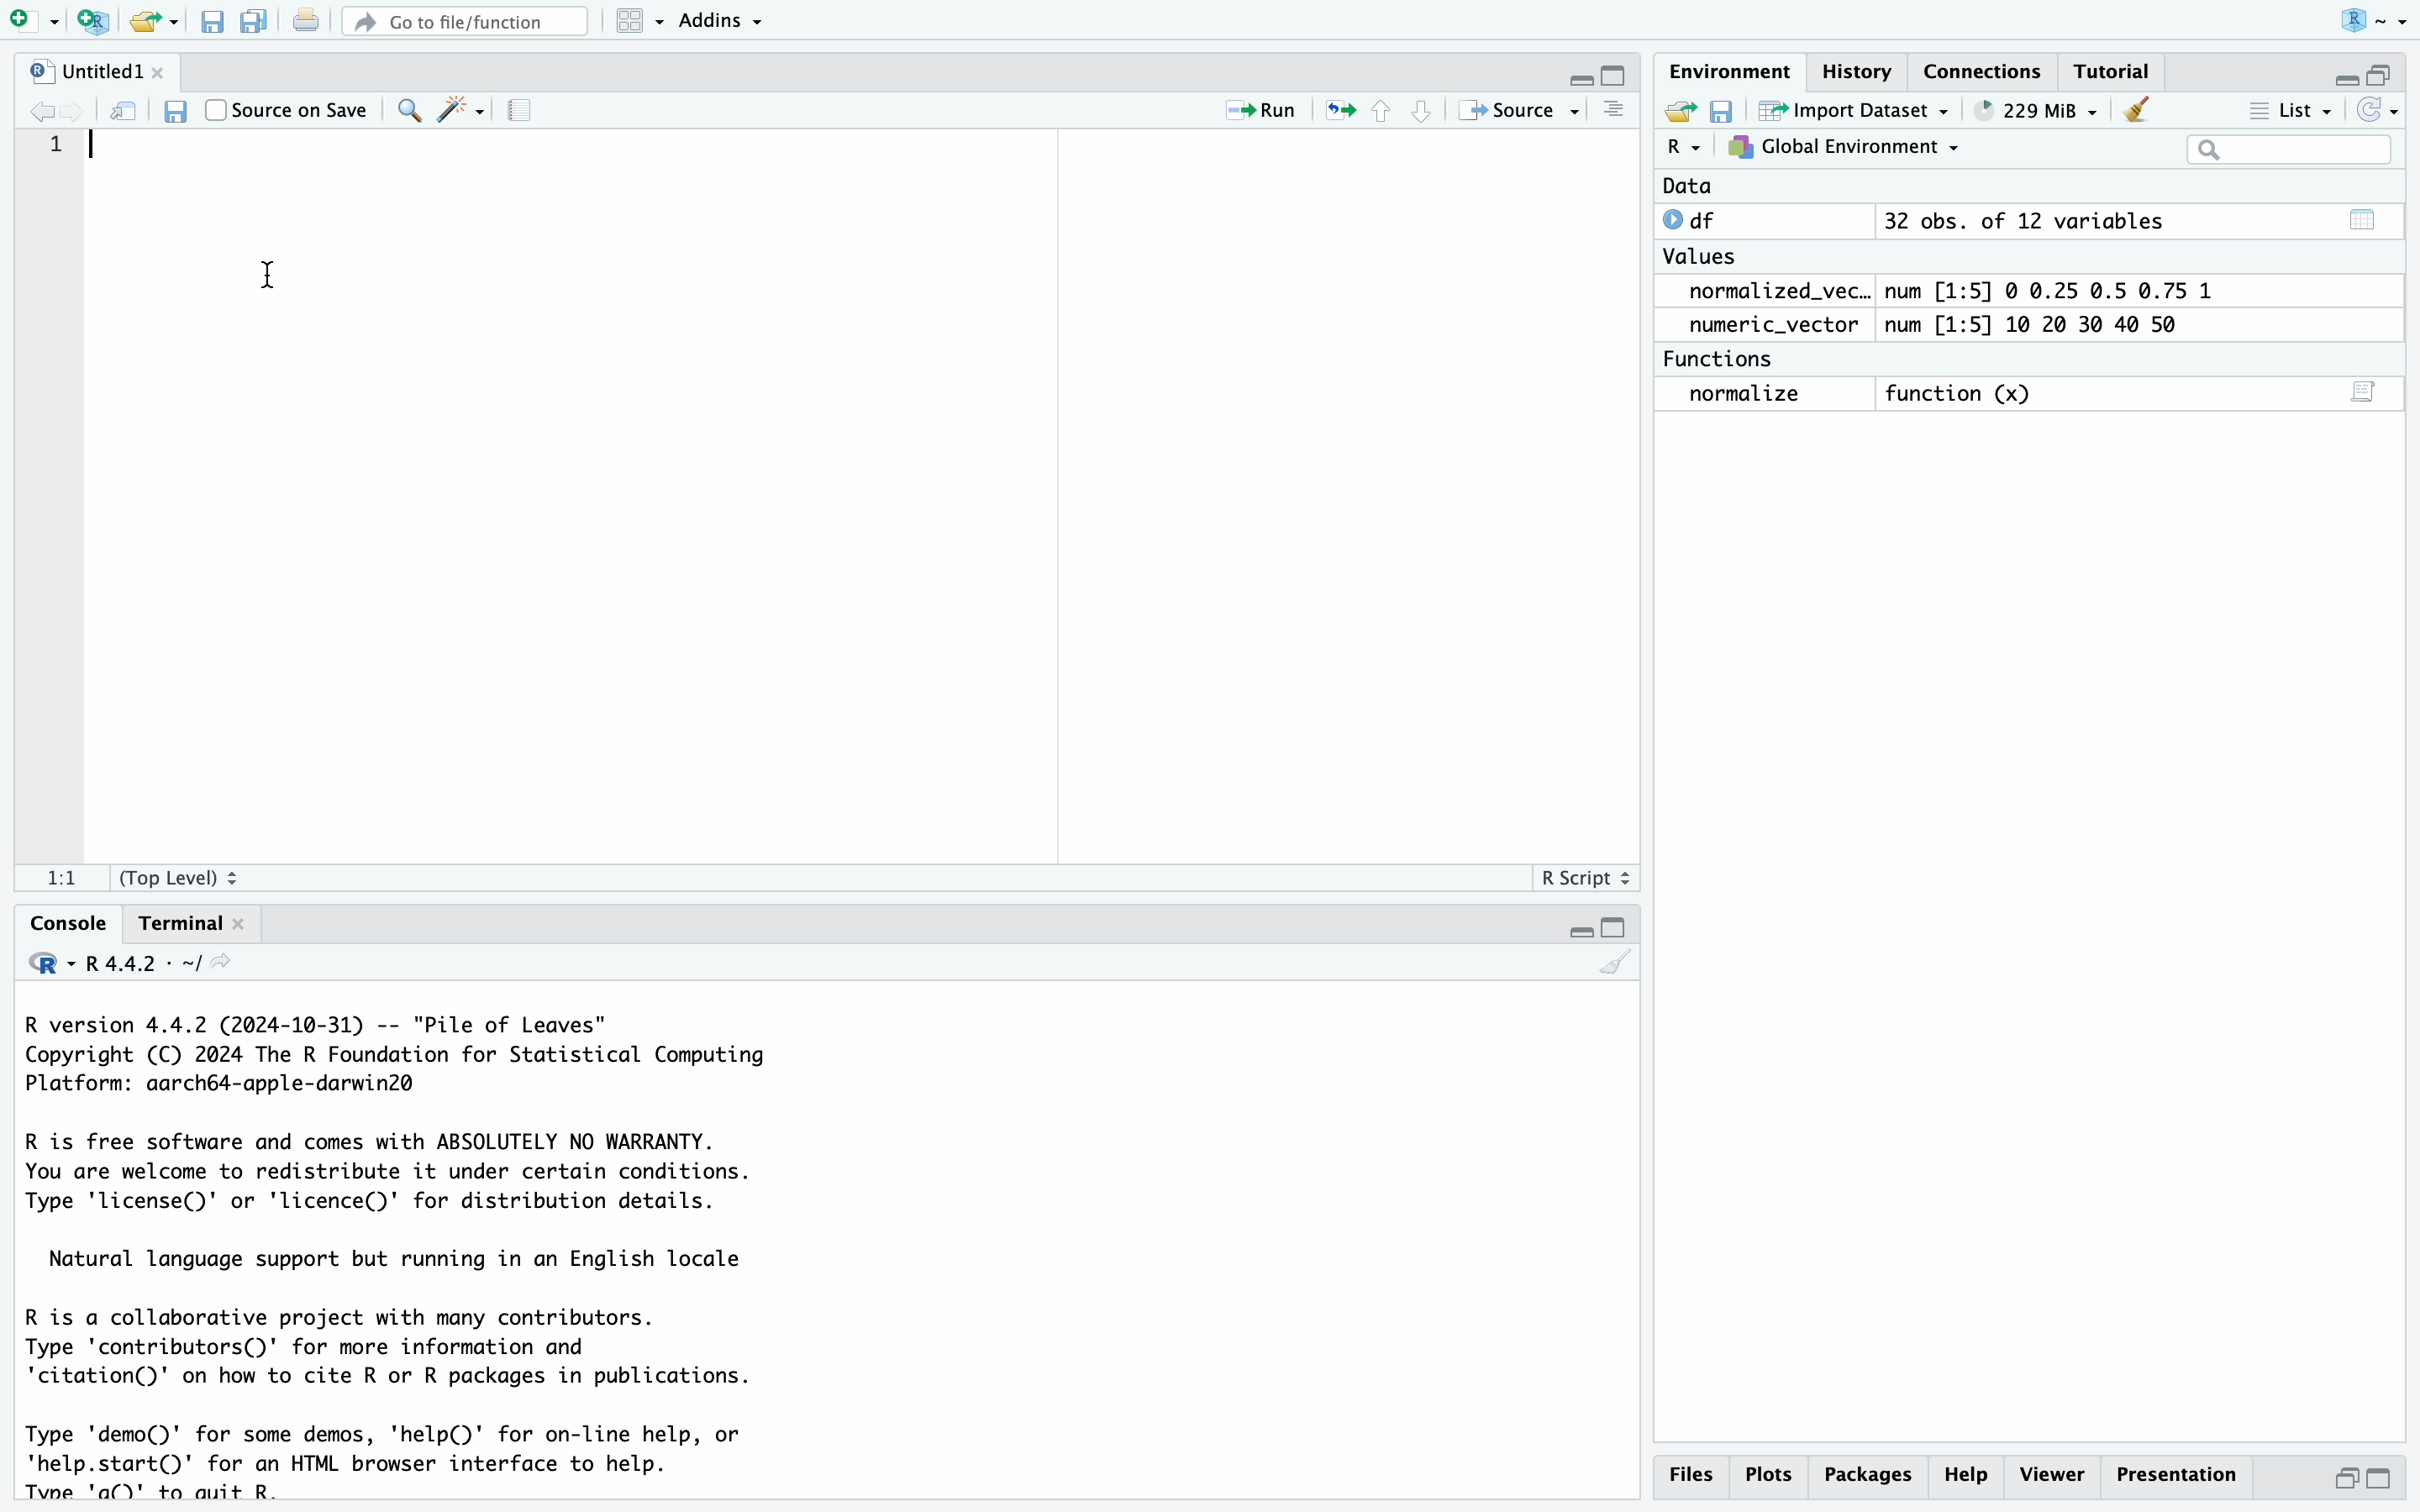 Image resolution: width=2420 pixels, height=1512 pixels. I want to click on Tutorial, so click(2118, 73).